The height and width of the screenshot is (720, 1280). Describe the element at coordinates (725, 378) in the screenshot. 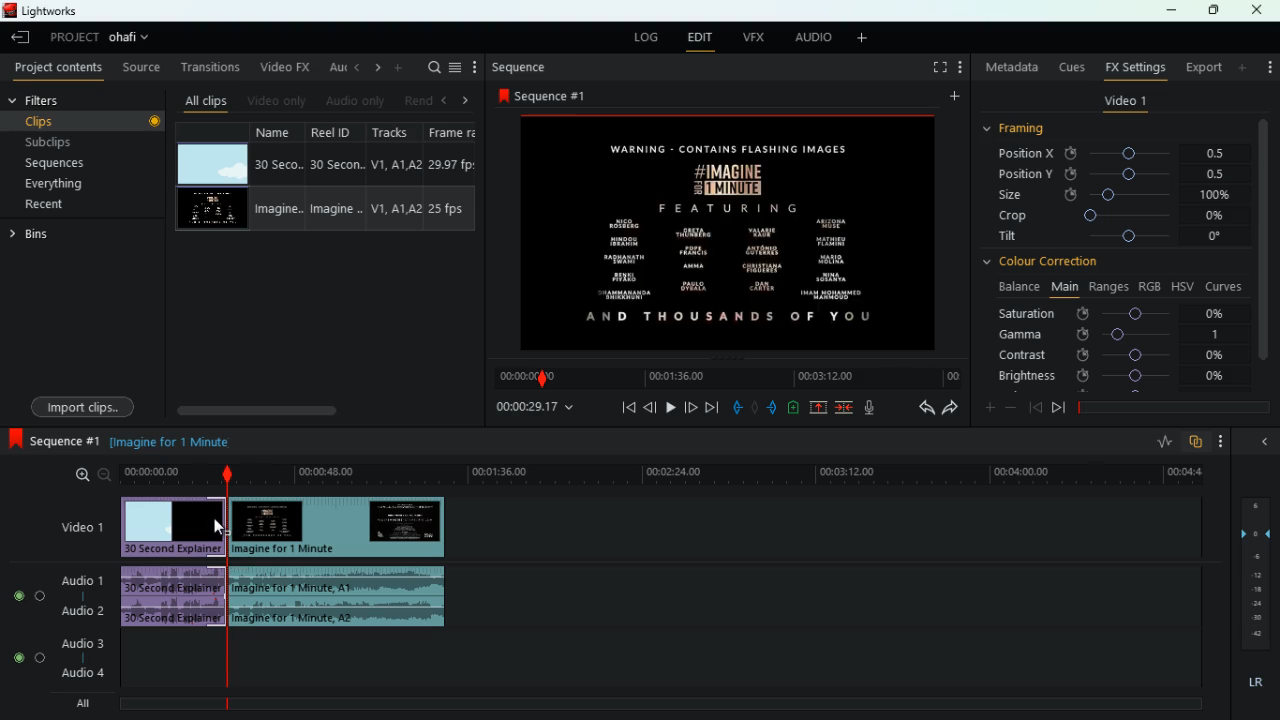

I see `time` at that location.